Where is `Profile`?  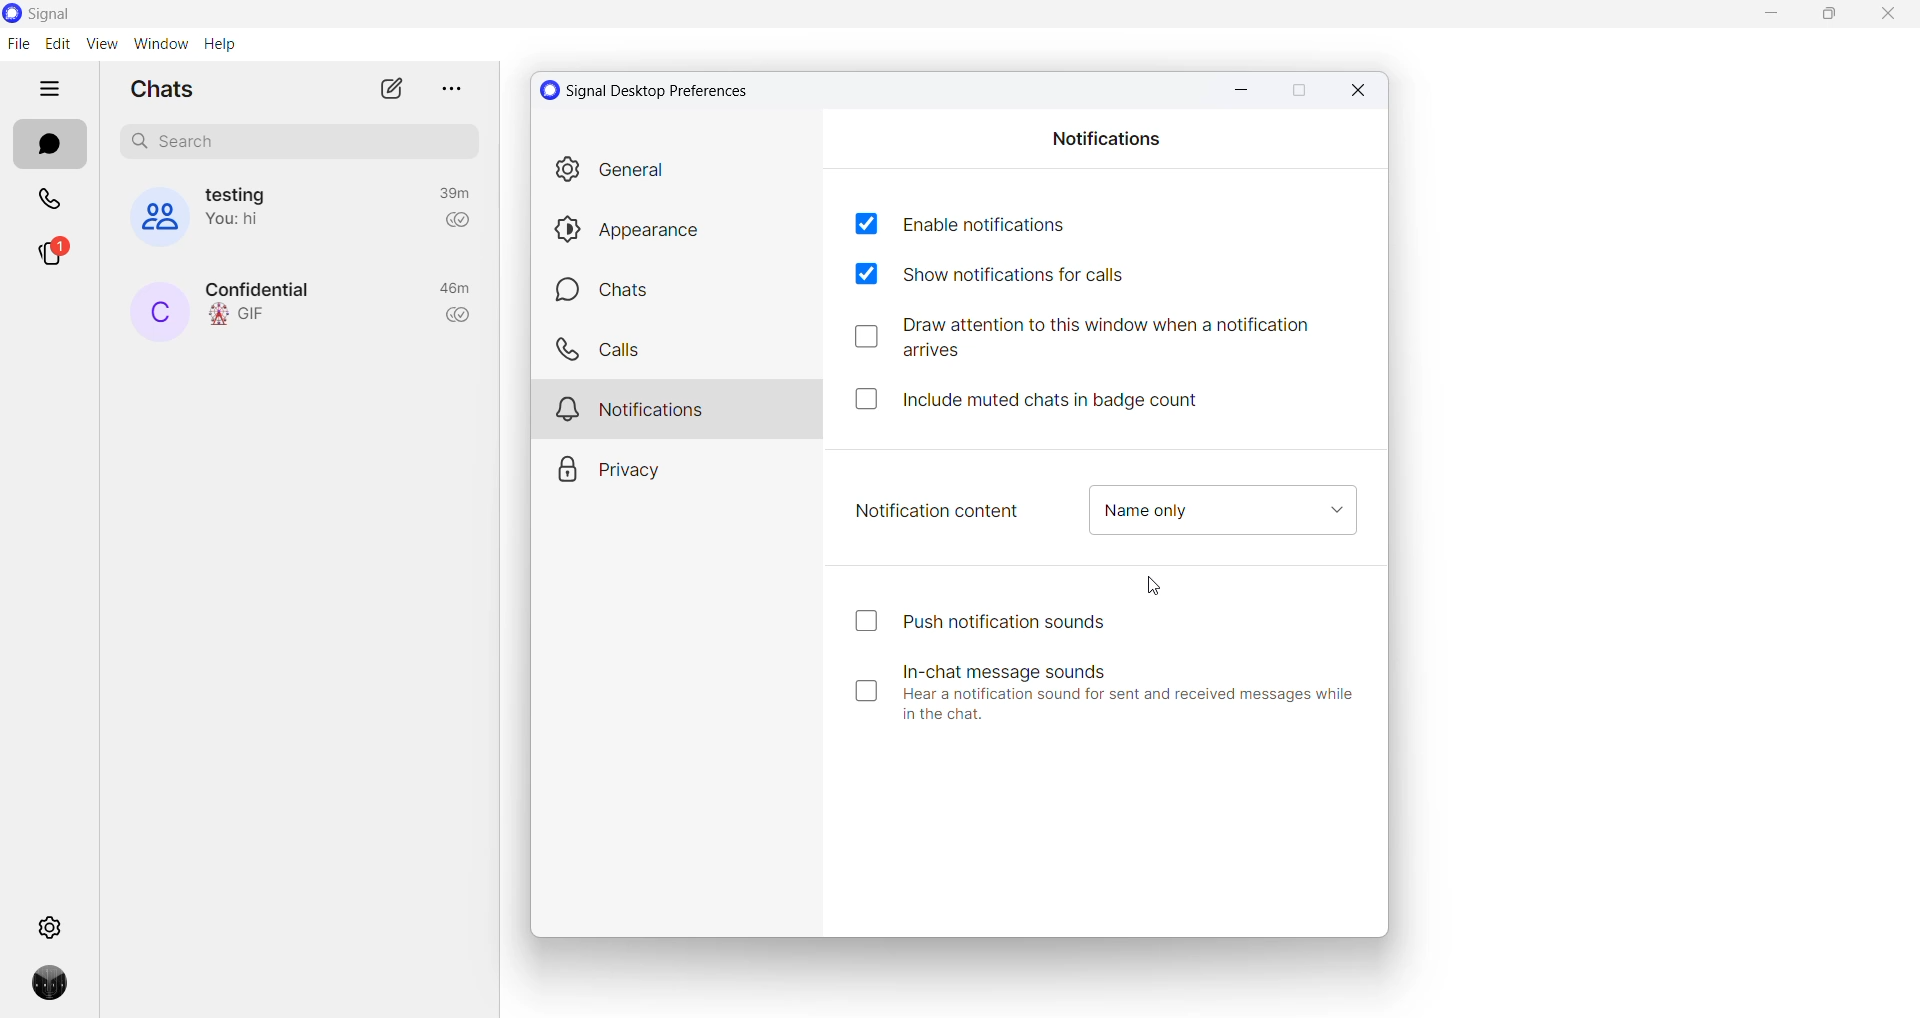
Profile is located at coordinates (43, 990).